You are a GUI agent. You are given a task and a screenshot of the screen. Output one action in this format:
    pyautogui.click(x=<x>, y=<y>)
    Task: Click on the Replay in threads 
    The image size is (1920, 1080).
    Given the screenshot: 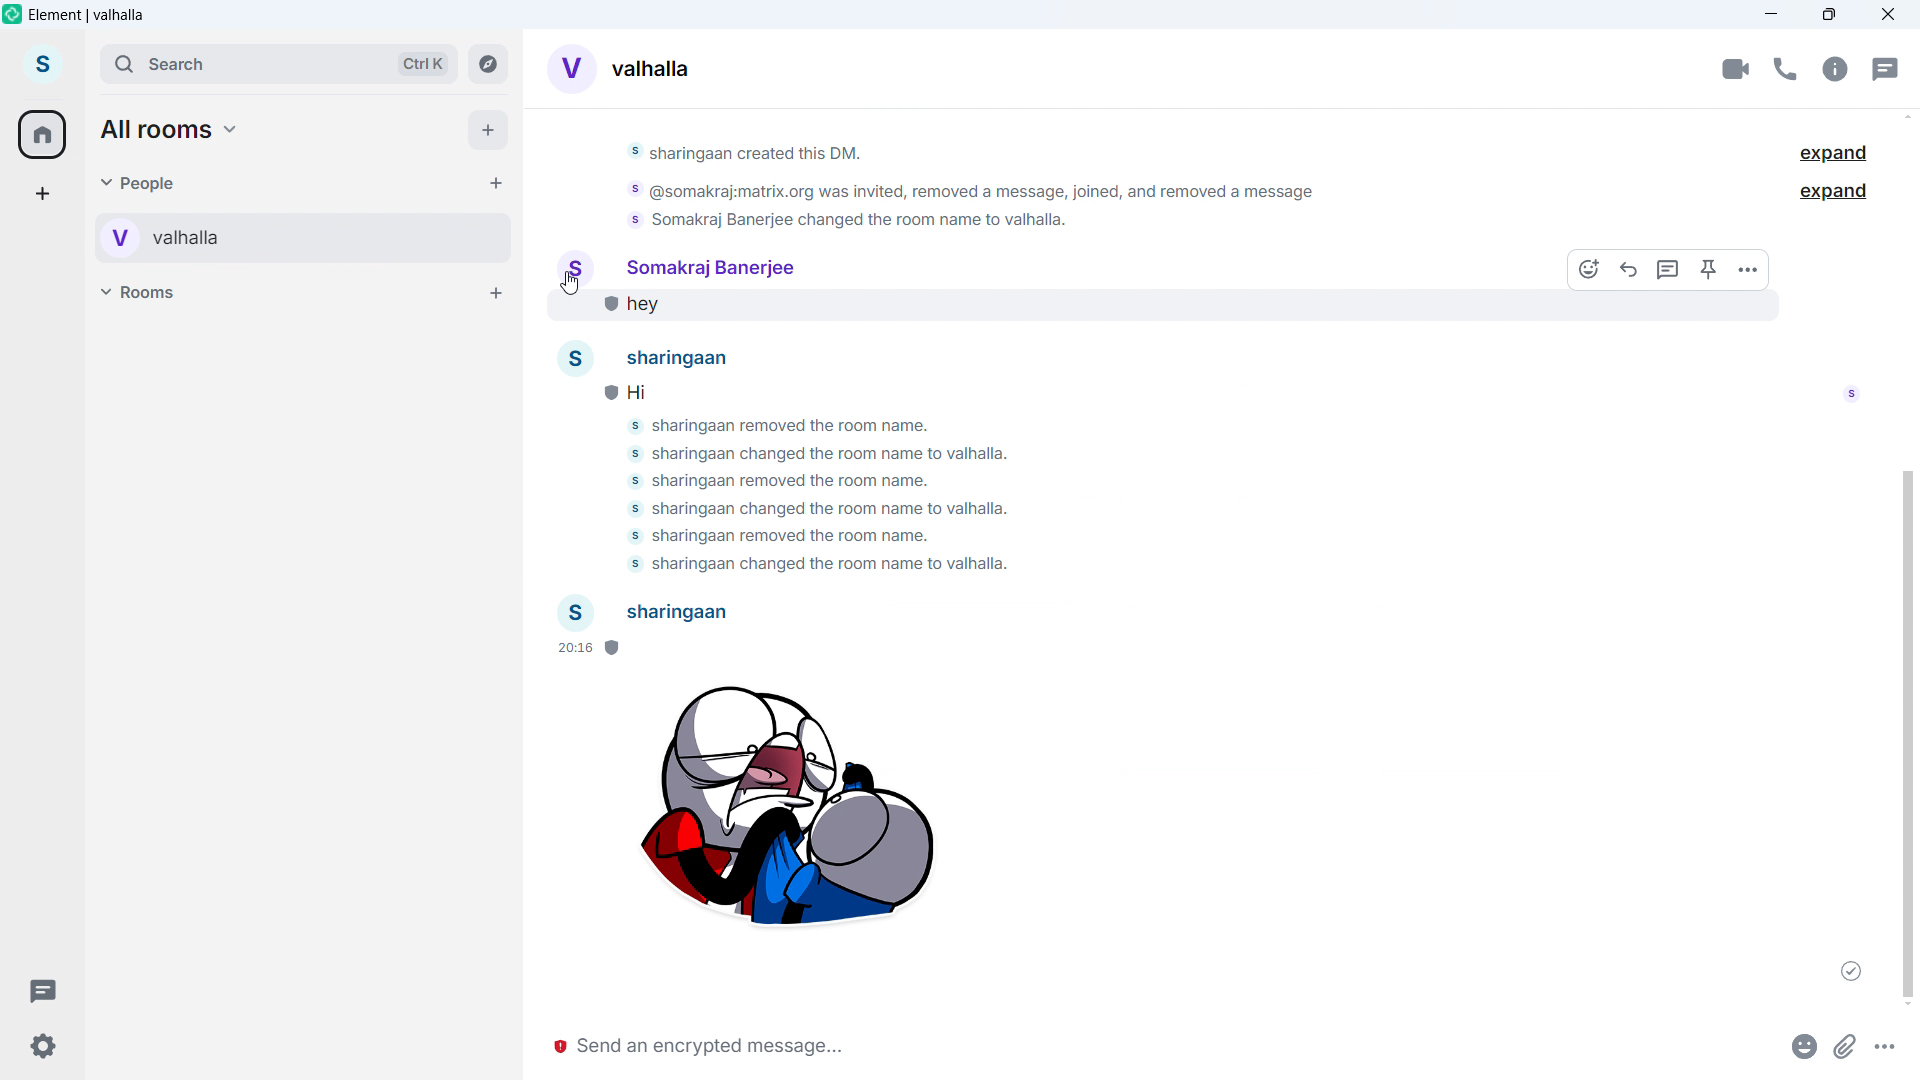 What is the action you would take?
    pyautogui.click(x=1670, y=269)
    